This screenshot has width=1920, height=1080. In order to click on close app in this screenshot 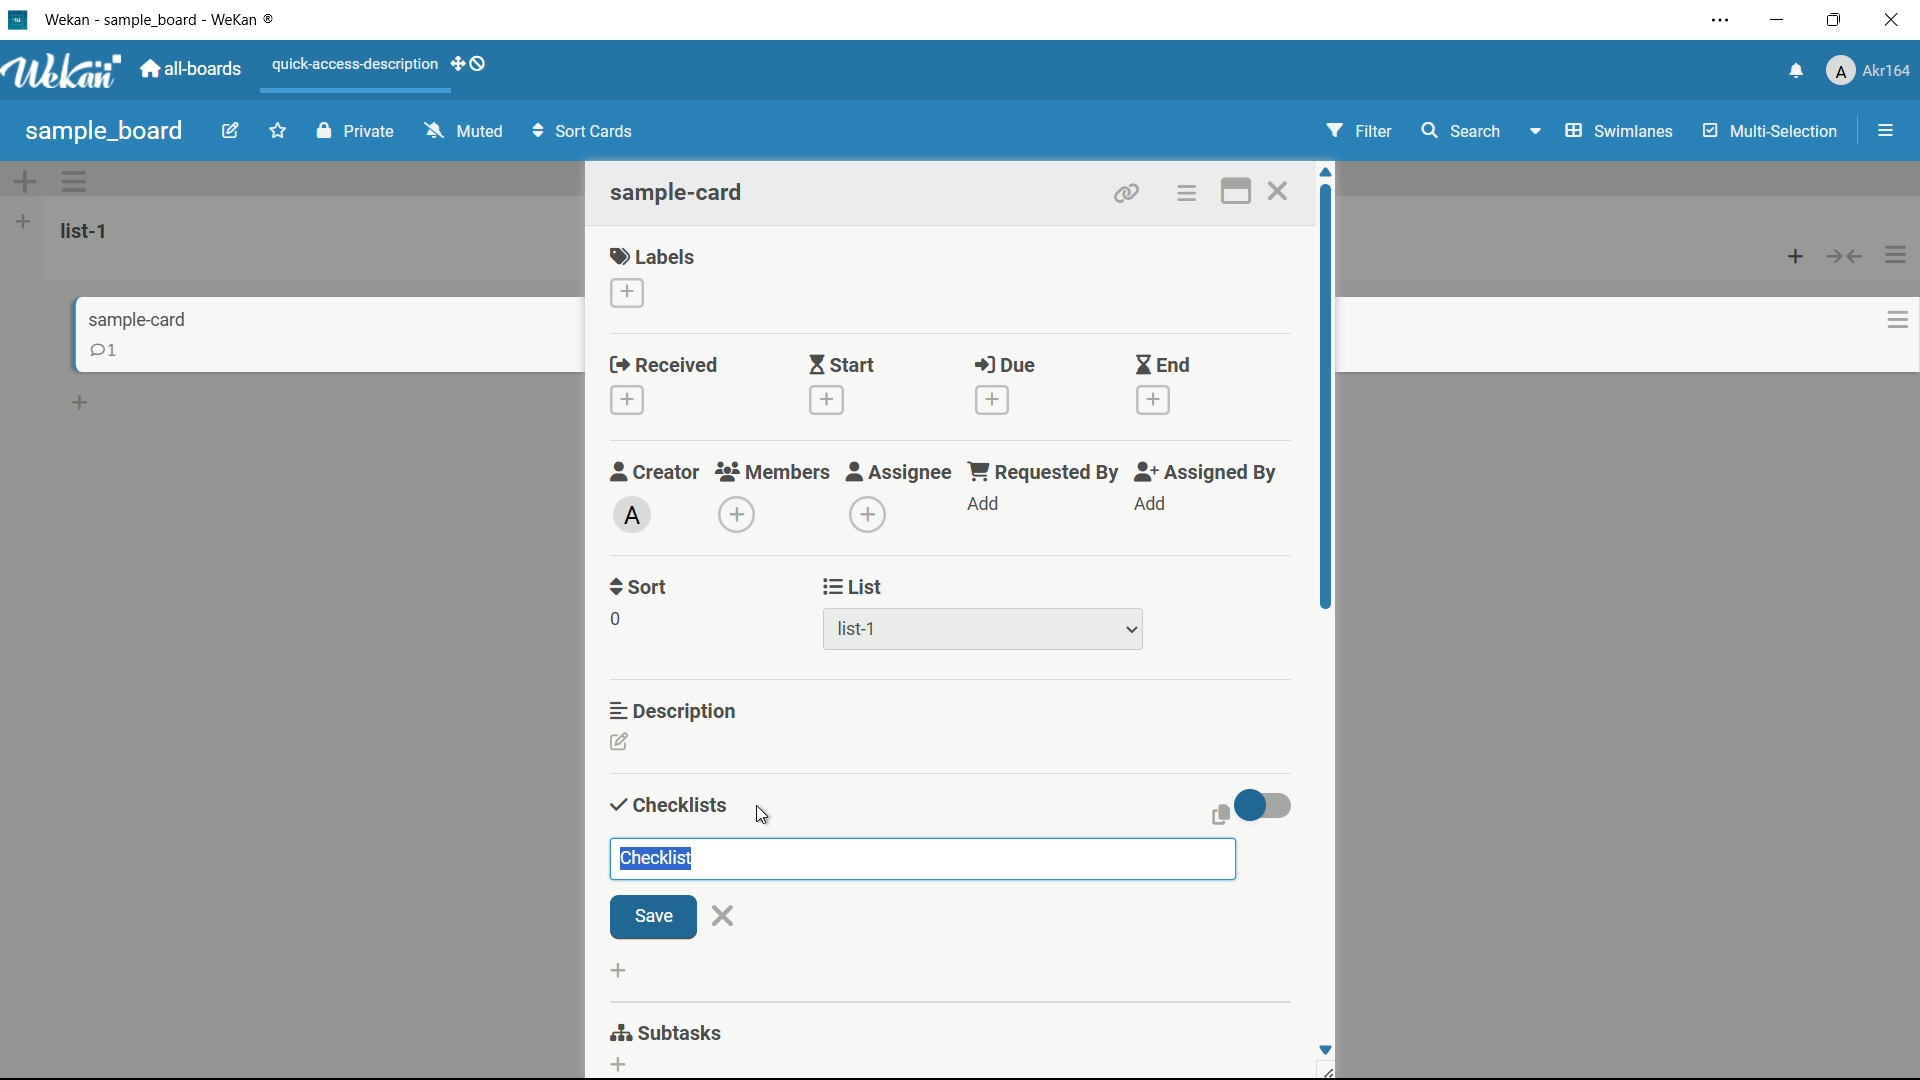, I will do `click(1896, 21)`.